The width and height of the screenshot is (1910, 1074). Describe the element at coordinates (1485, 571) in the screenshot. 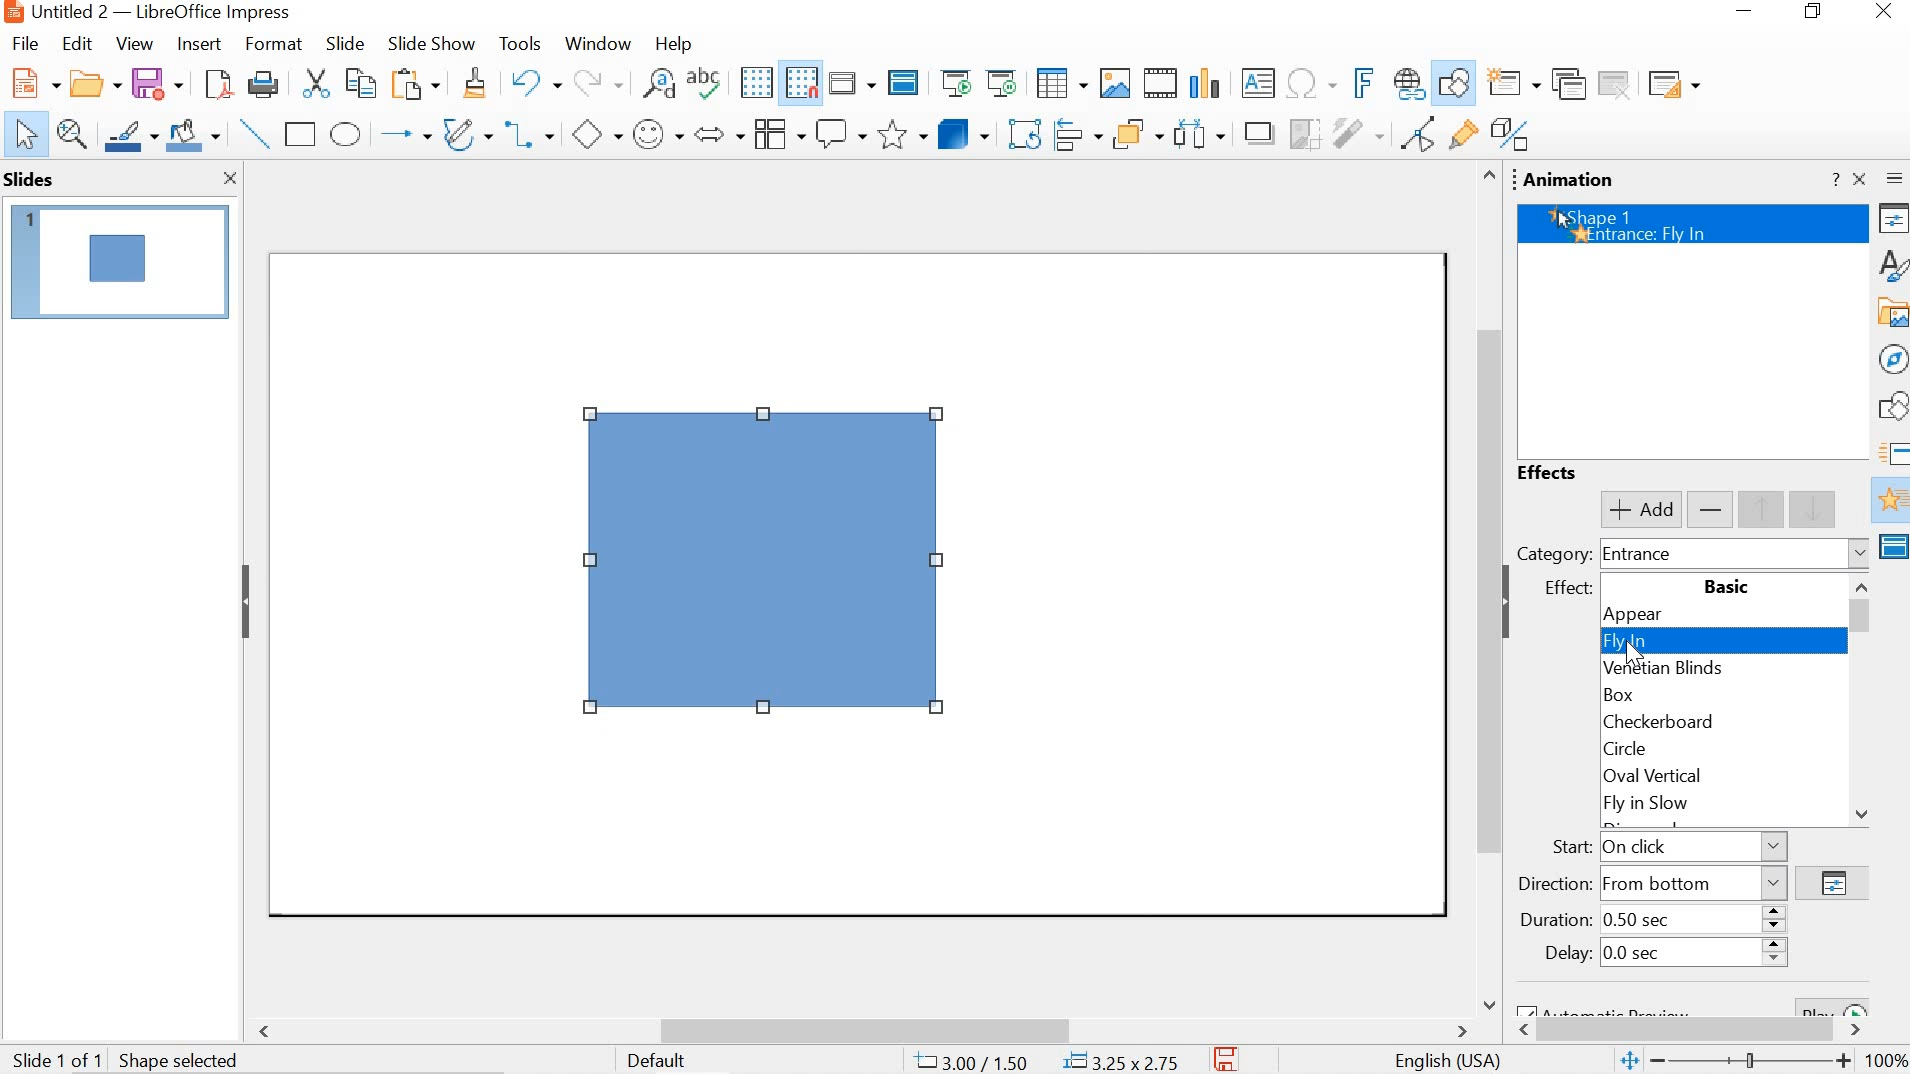

I see `scrollbar` at that location.